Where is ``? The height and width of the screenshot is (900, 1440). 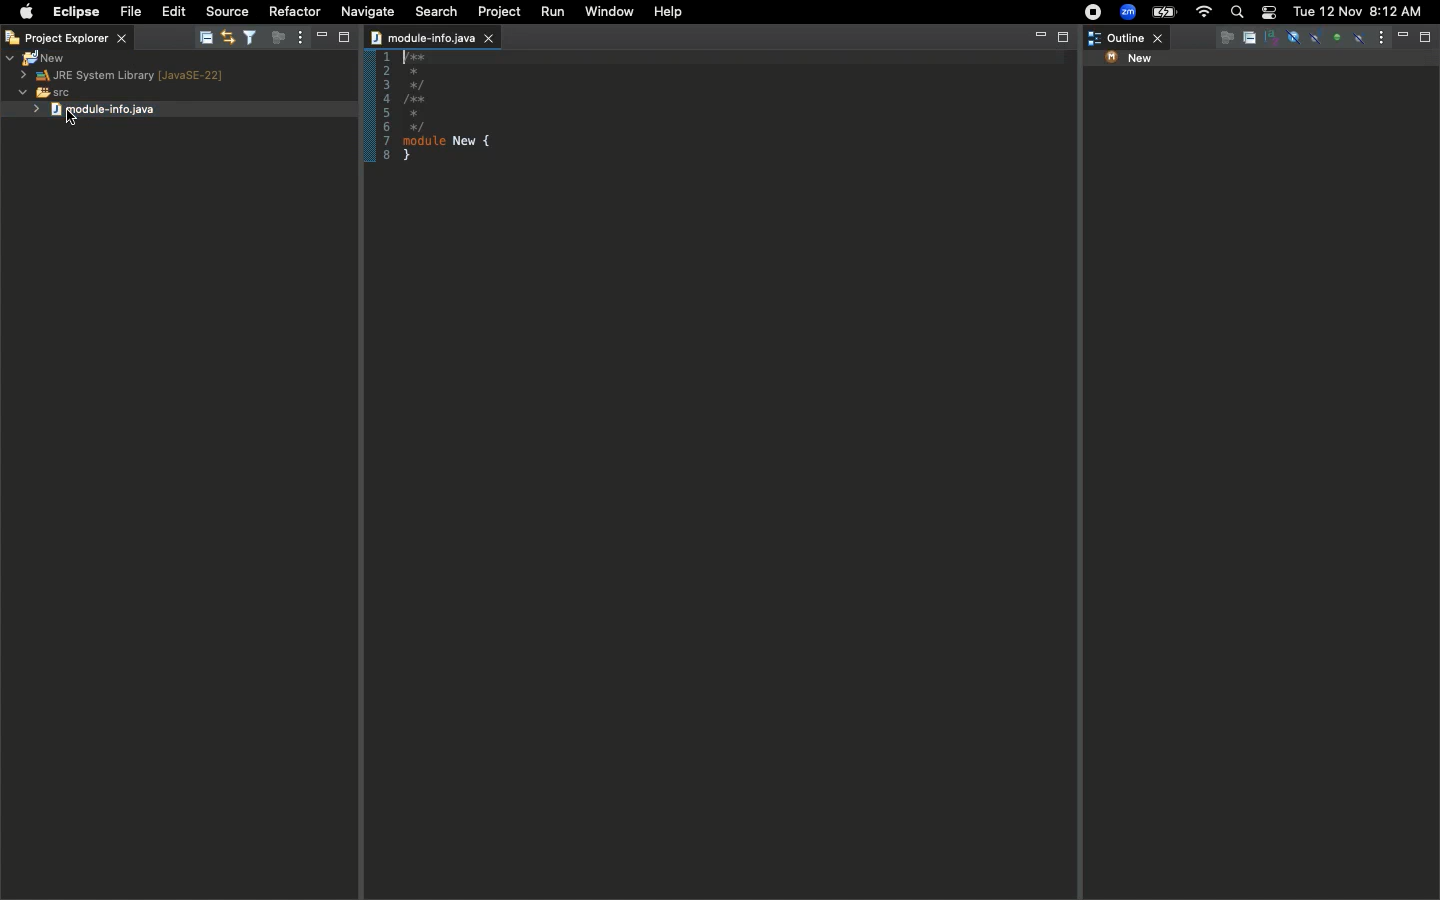
 is located at coordinates (1227, 36).